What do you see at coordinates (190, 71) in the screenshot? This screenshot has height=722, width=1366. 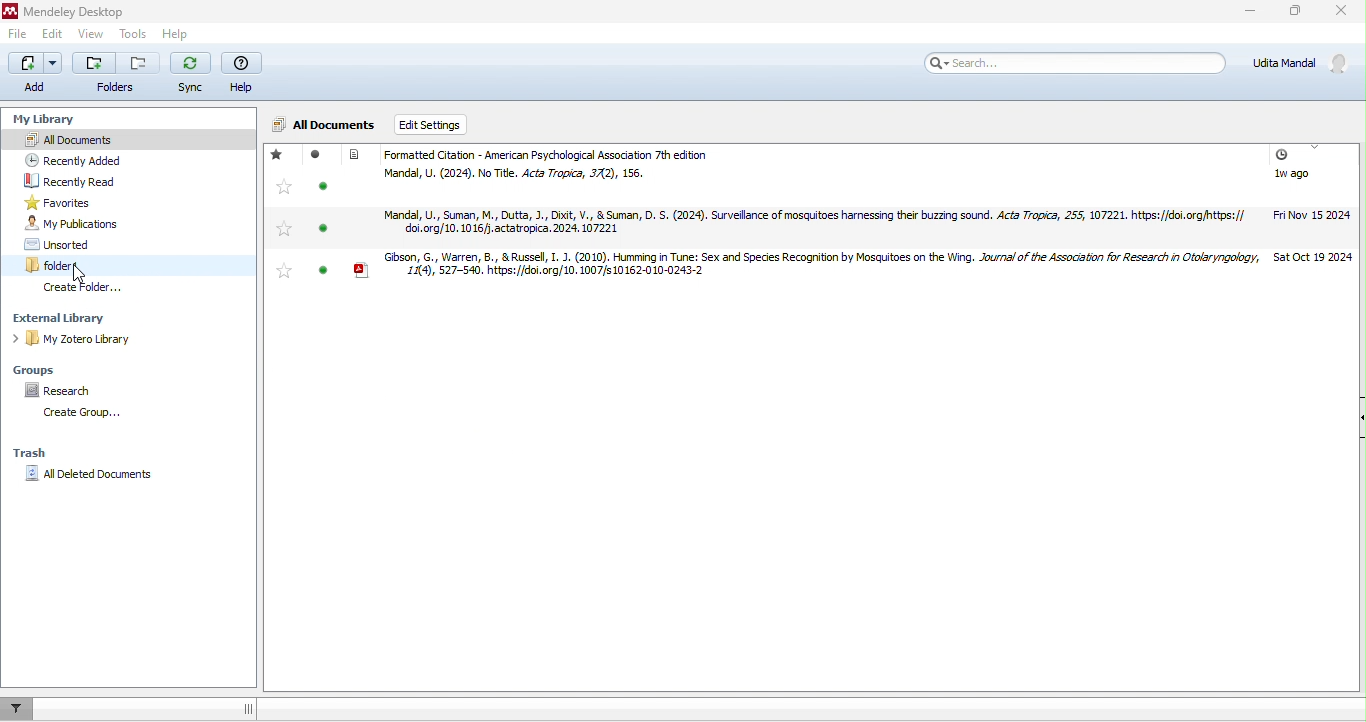 I see `sync` at bounding box center [190, 71].